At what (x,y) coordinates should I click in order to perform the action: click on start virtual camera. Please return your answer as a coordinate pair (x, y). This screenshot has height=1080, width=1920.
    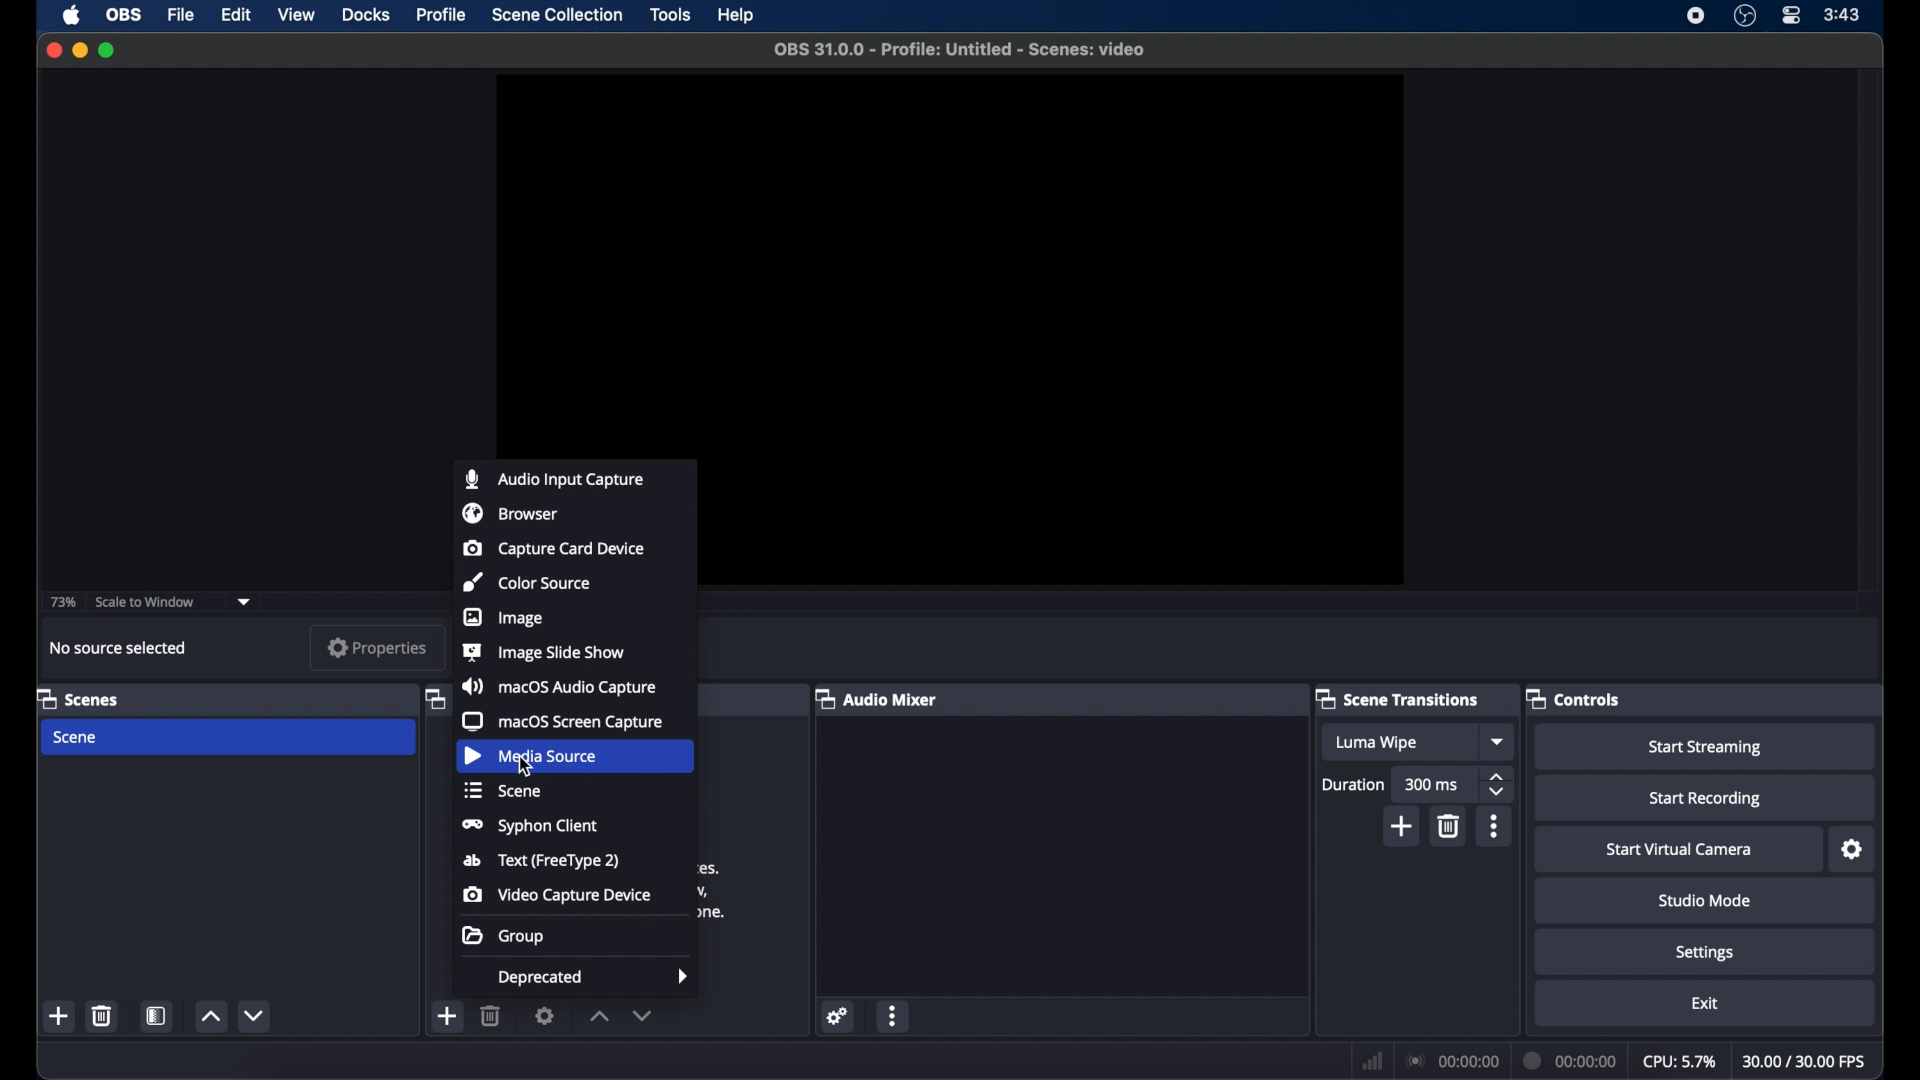
    Looking at the image, I should click on (1678, 850).